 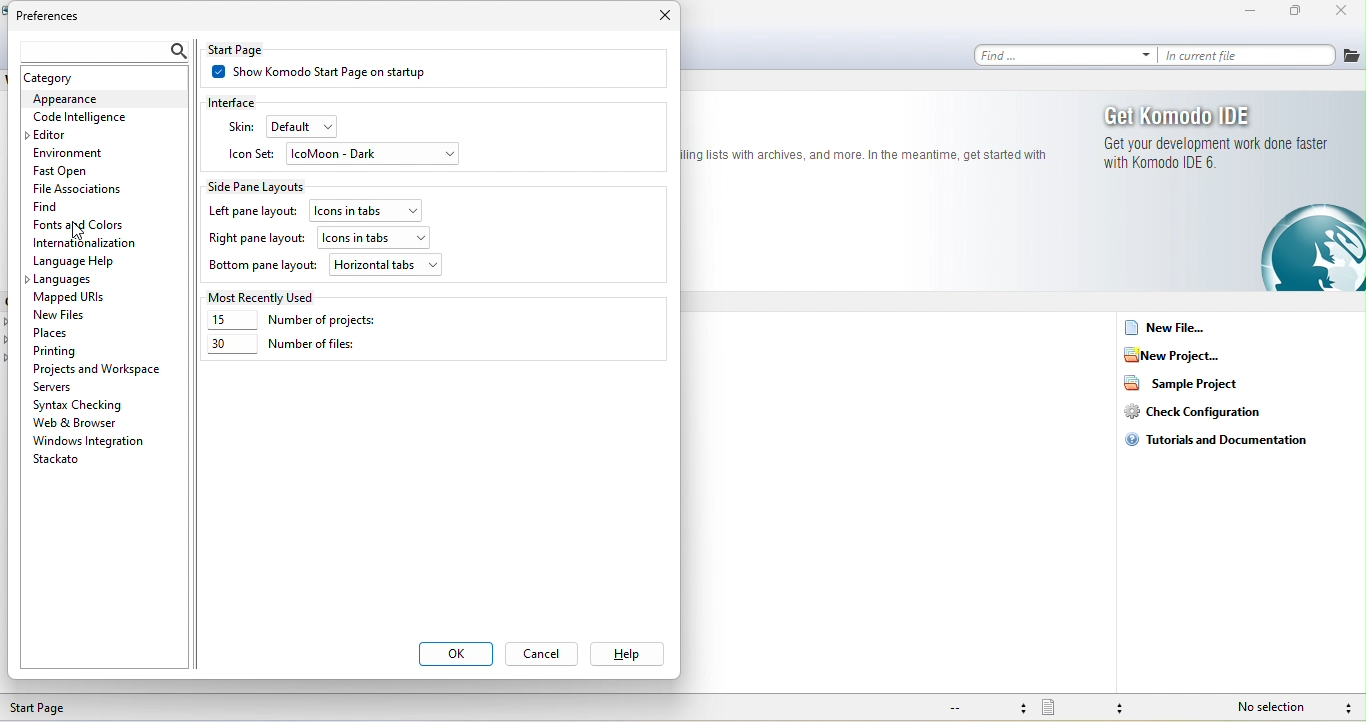 What do you see at coordinates (50, 206) in the screenshot?
I see `find` at bounding box center [50, 206].